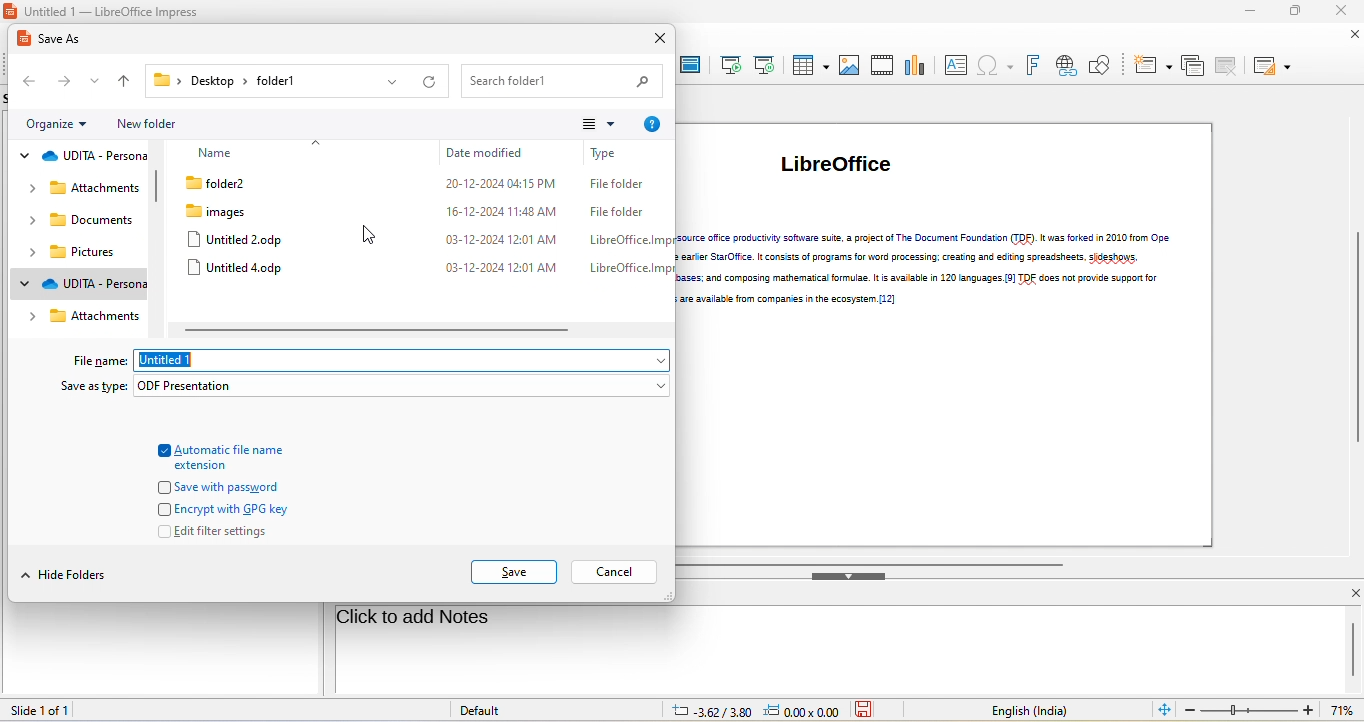 The height and width of the screenshot is (722, 1364). What do you see at coordinates (849, 67) in the screenshot?
I see `image` at bounding box center [849, 67].